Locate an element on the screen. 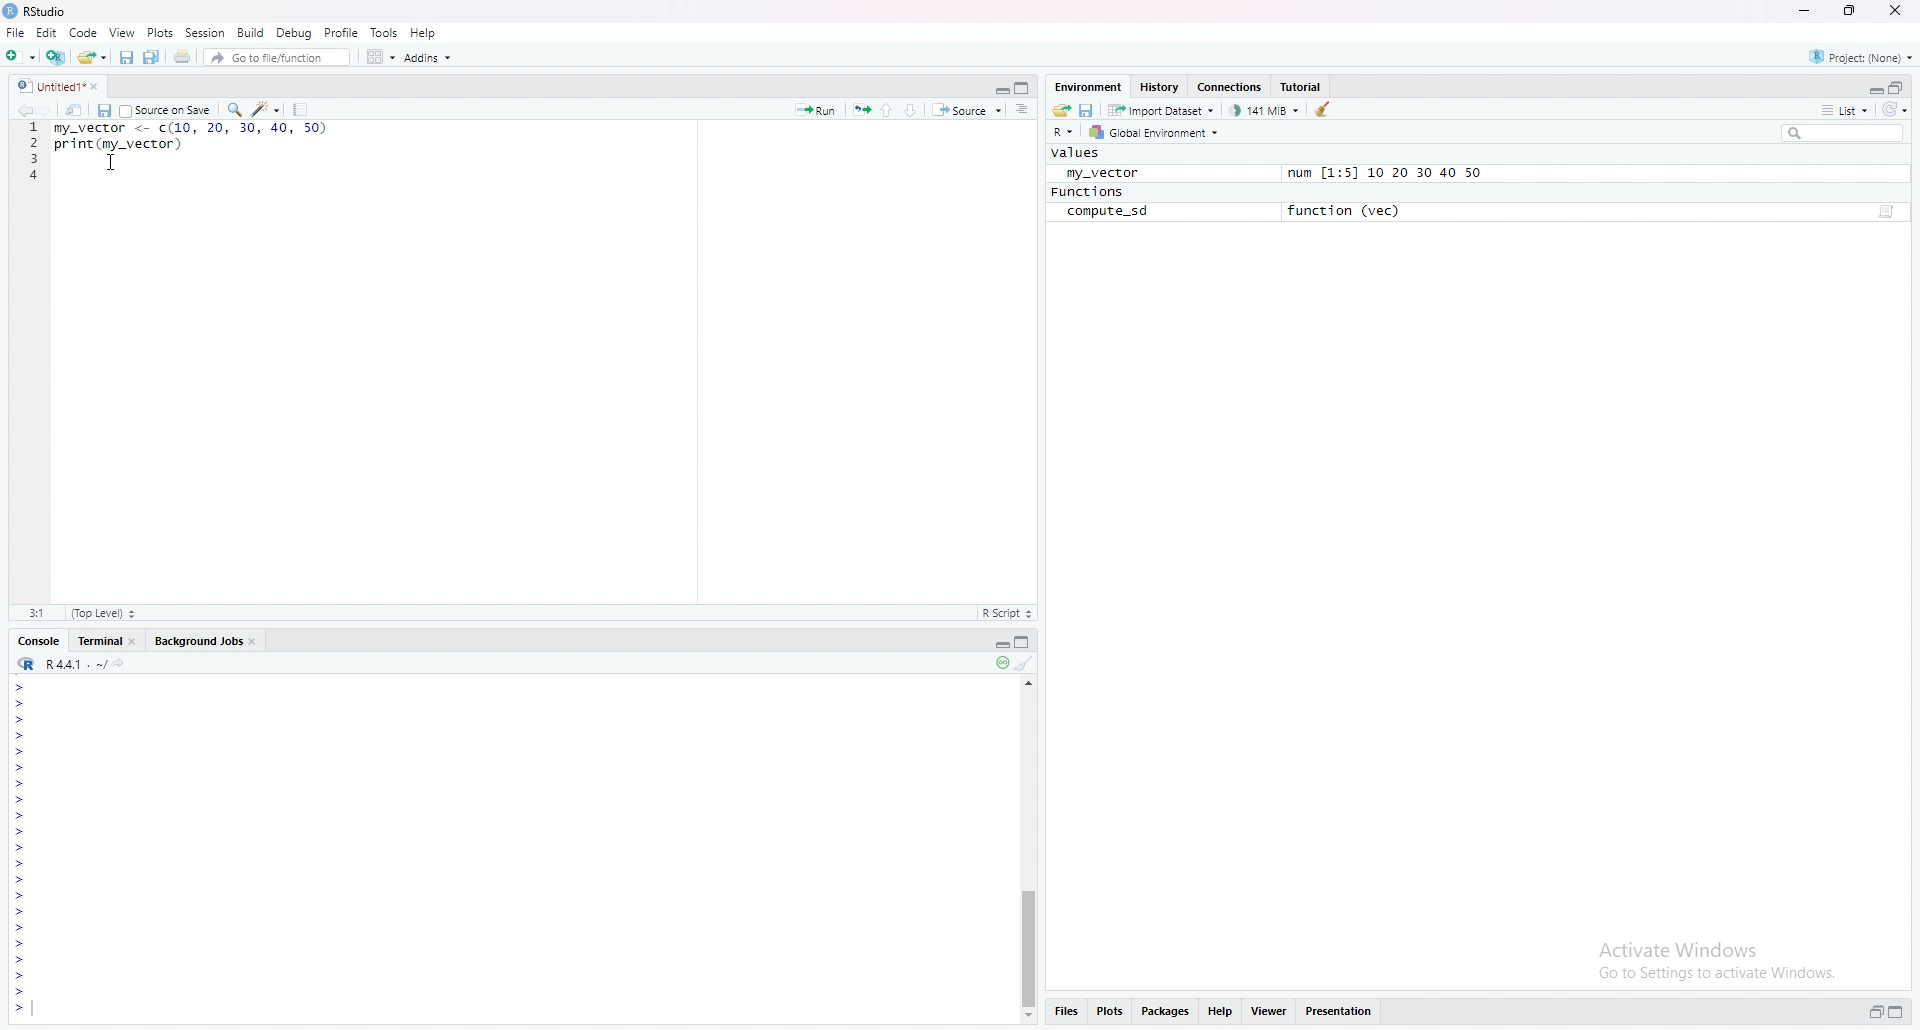 This screenshot has width=1920, height=1030. Prompt cursor is located at coordinates (21, 735).